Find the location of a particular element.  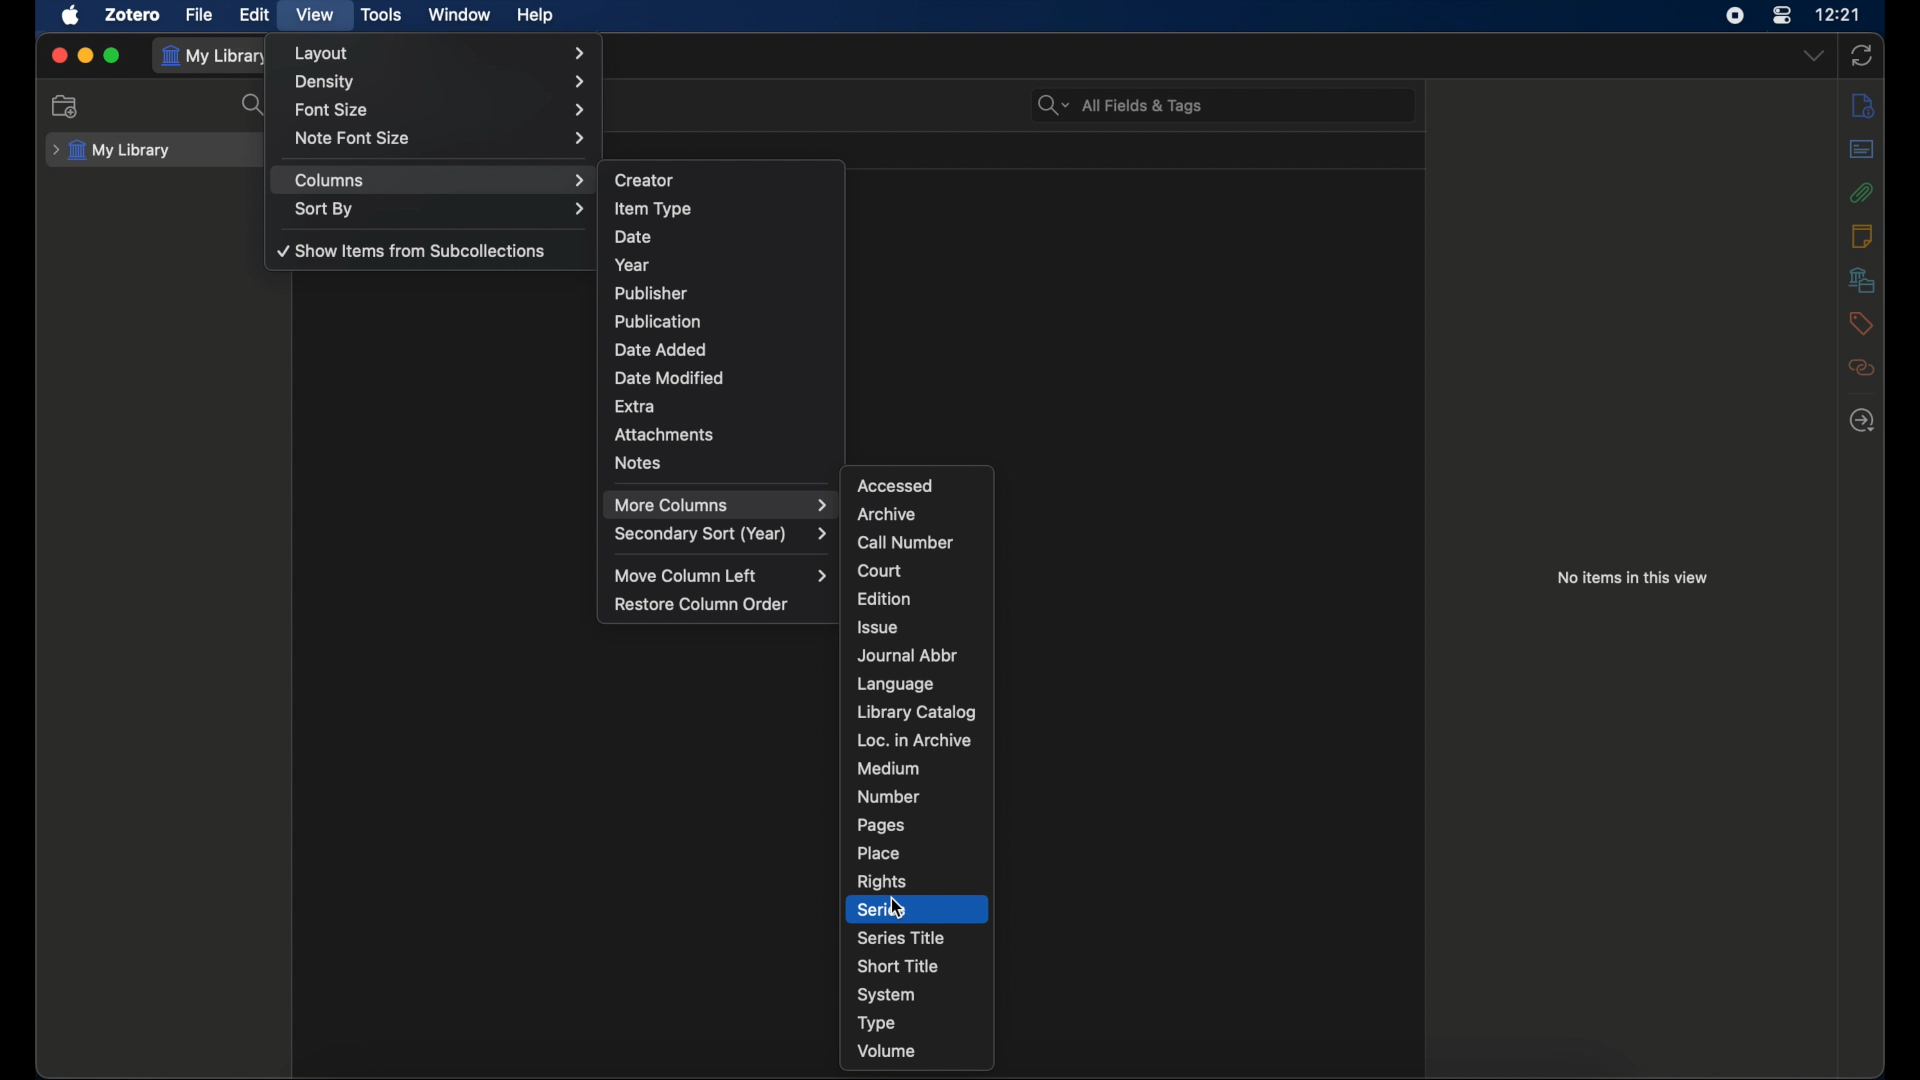

show items from subcollections is located at coordinates (415, 251).